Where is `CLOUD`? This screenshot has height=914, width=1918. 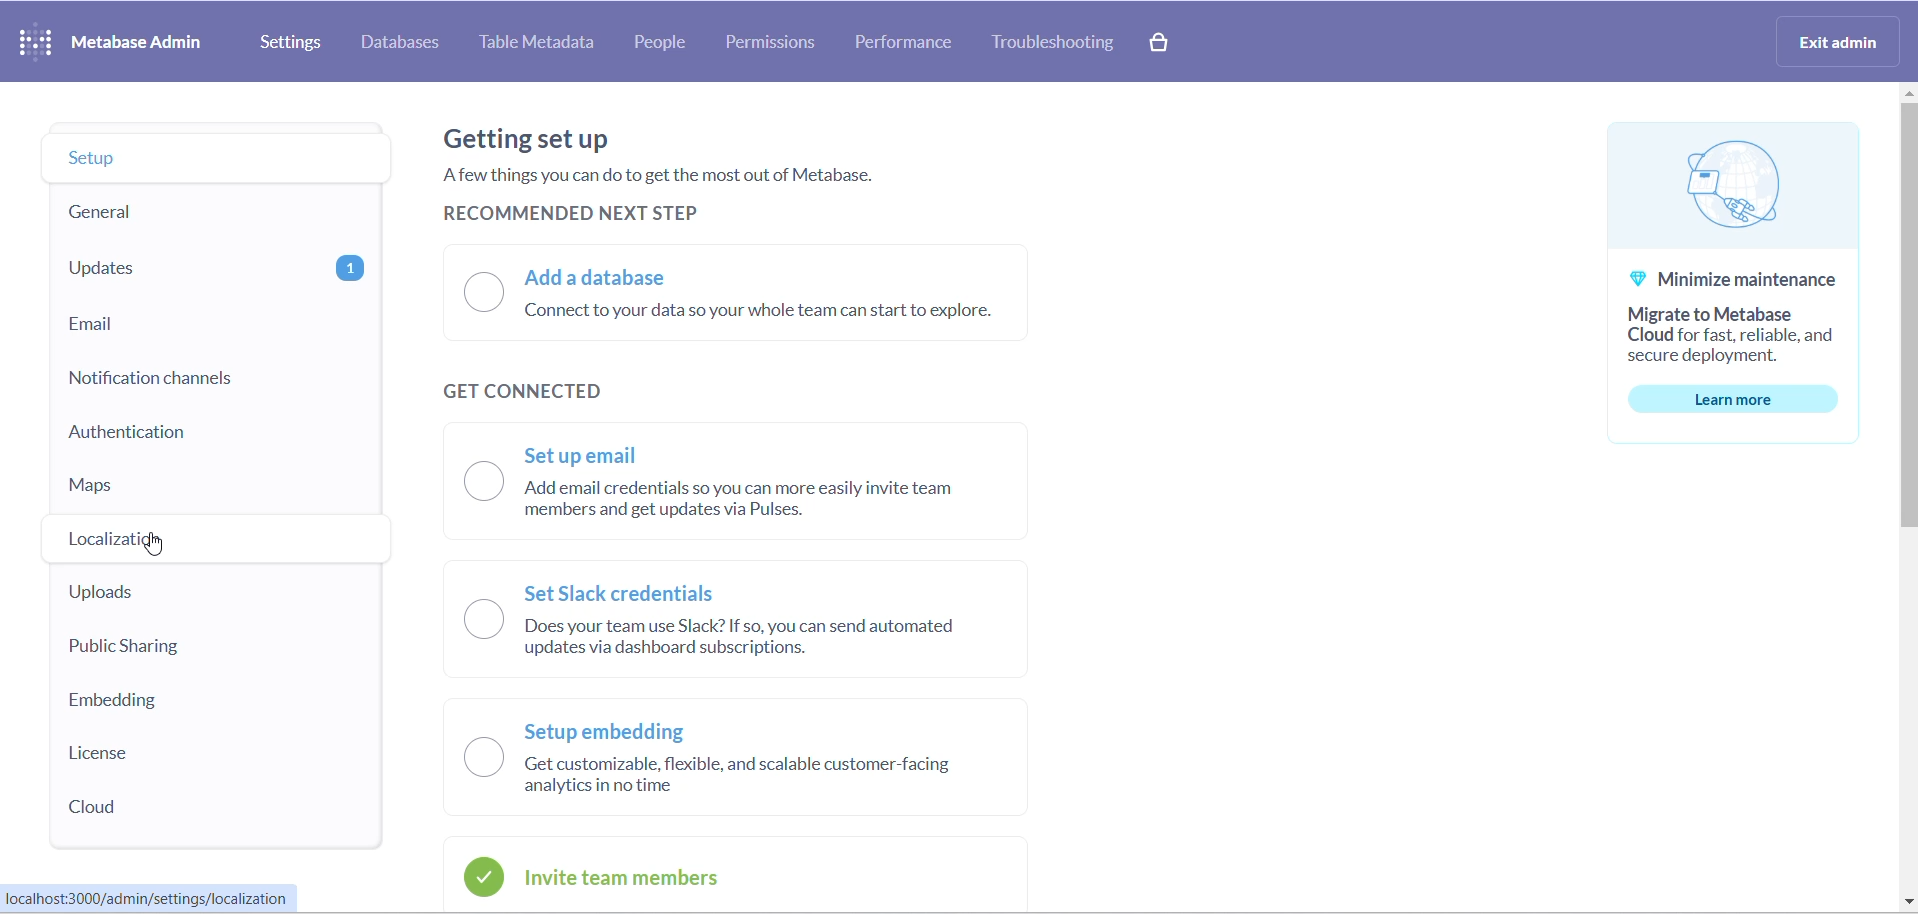
CLOUD is located at coordinates (161, 807).